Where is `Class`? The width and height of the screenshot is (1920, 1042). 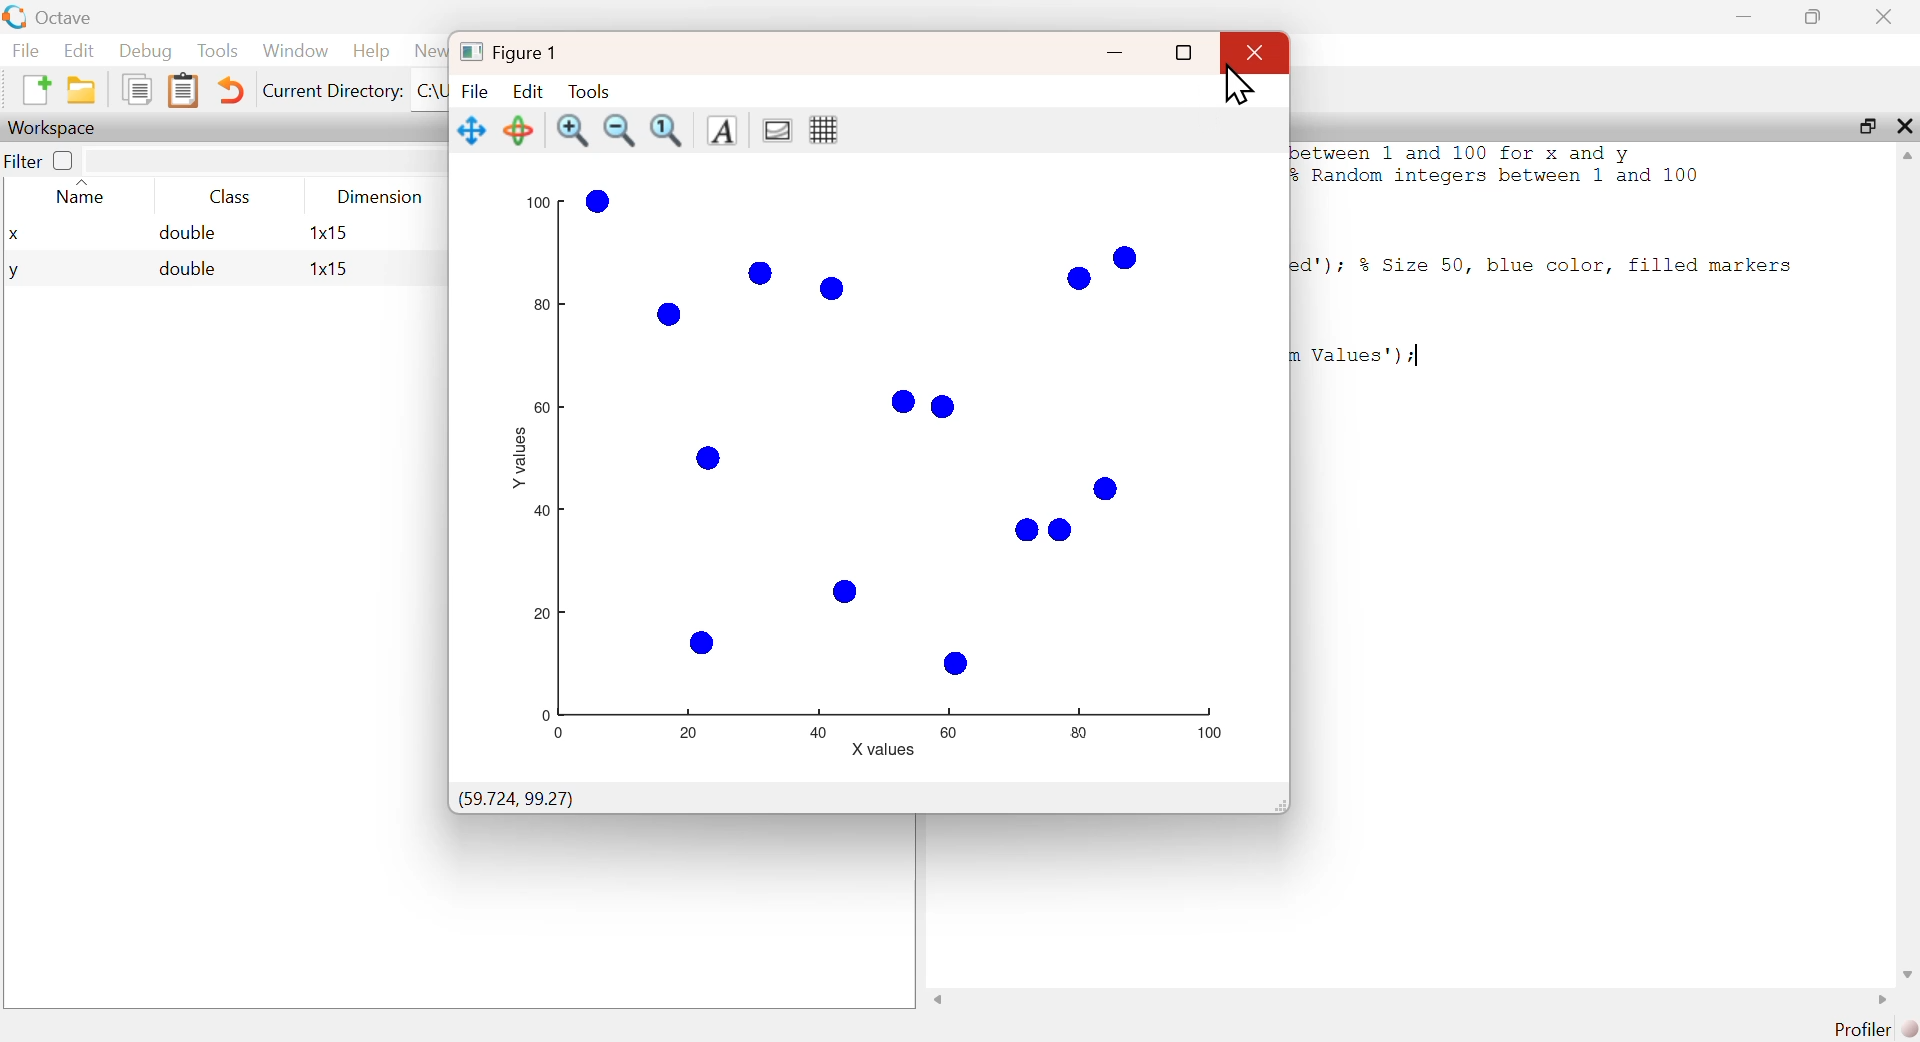 Class is located at coordinates (233, 199).